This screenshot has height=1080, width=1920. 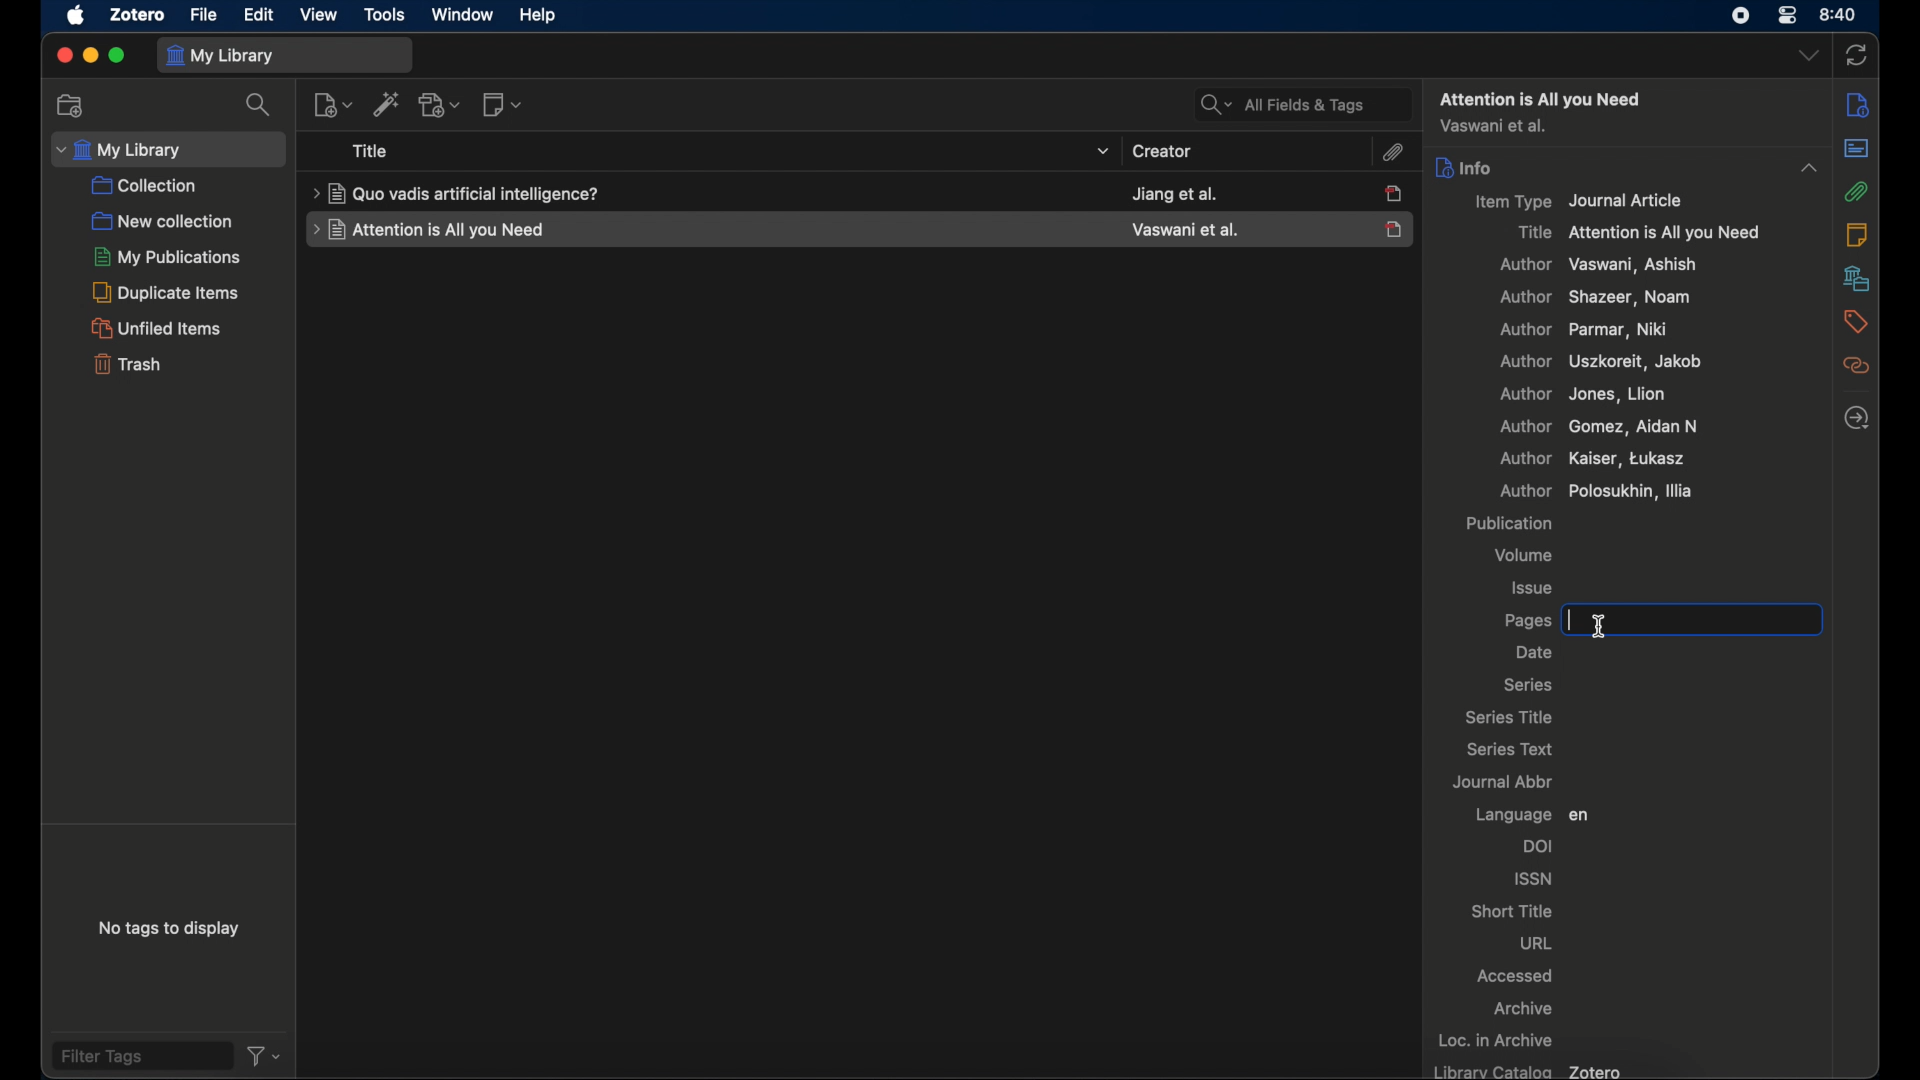 I want to click on info, so click(x=1466, y=168).